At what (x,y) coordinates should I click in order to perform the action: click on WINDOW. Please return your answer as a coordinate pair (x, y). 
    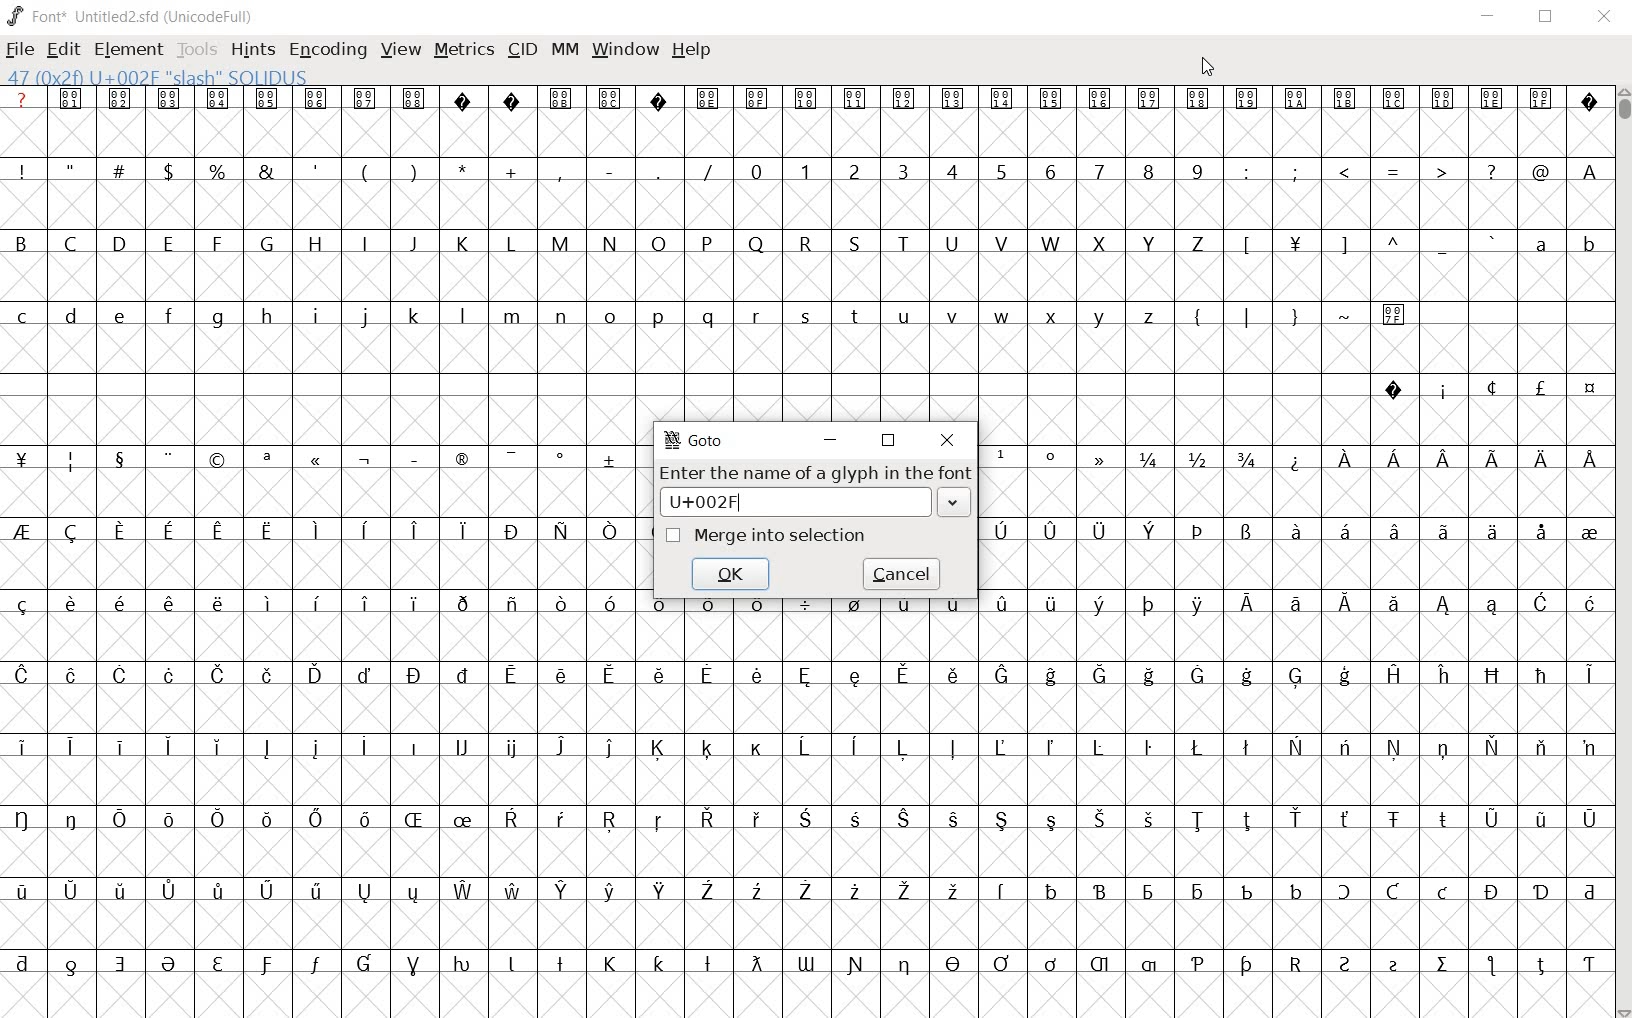
    Looking at the image, I should click on (623, 50).